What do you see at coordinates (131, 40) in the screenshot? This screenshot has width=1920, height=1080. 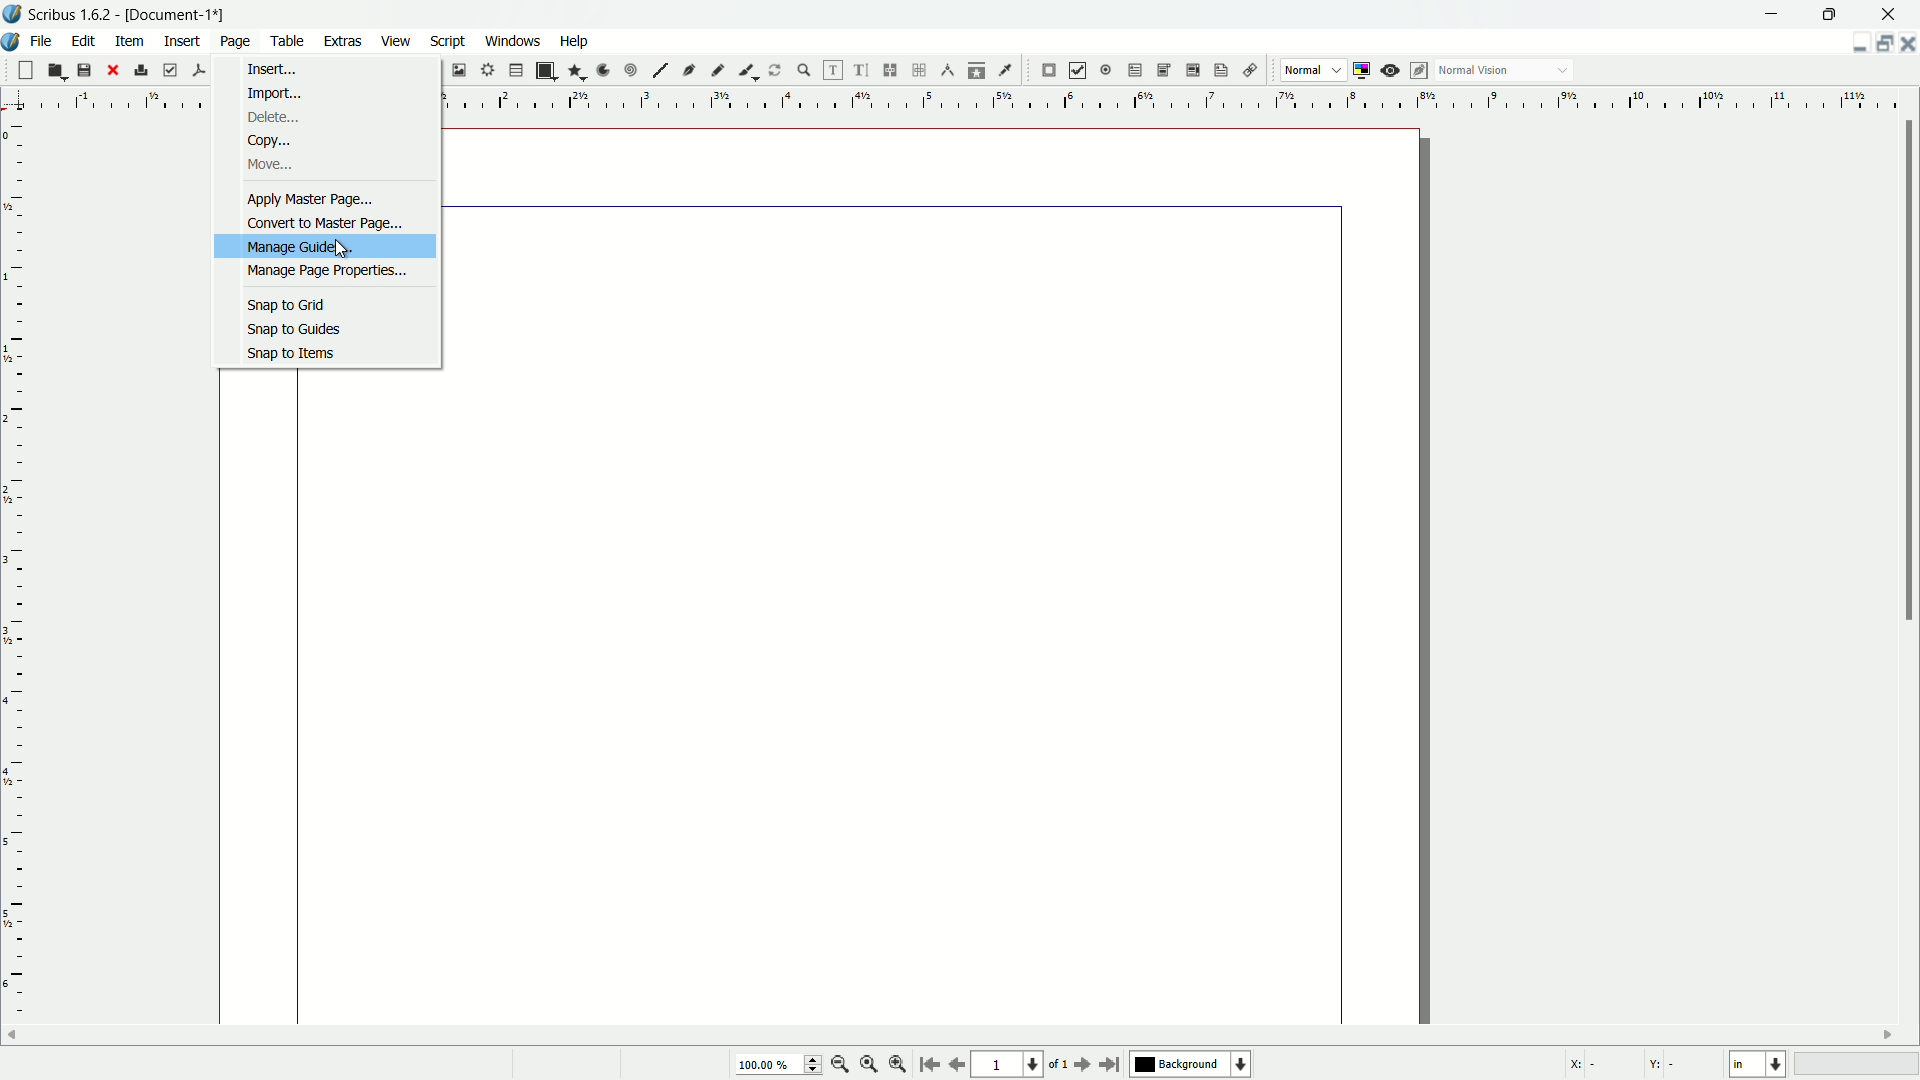 I see `item menu` at bounding box center [131, 40].